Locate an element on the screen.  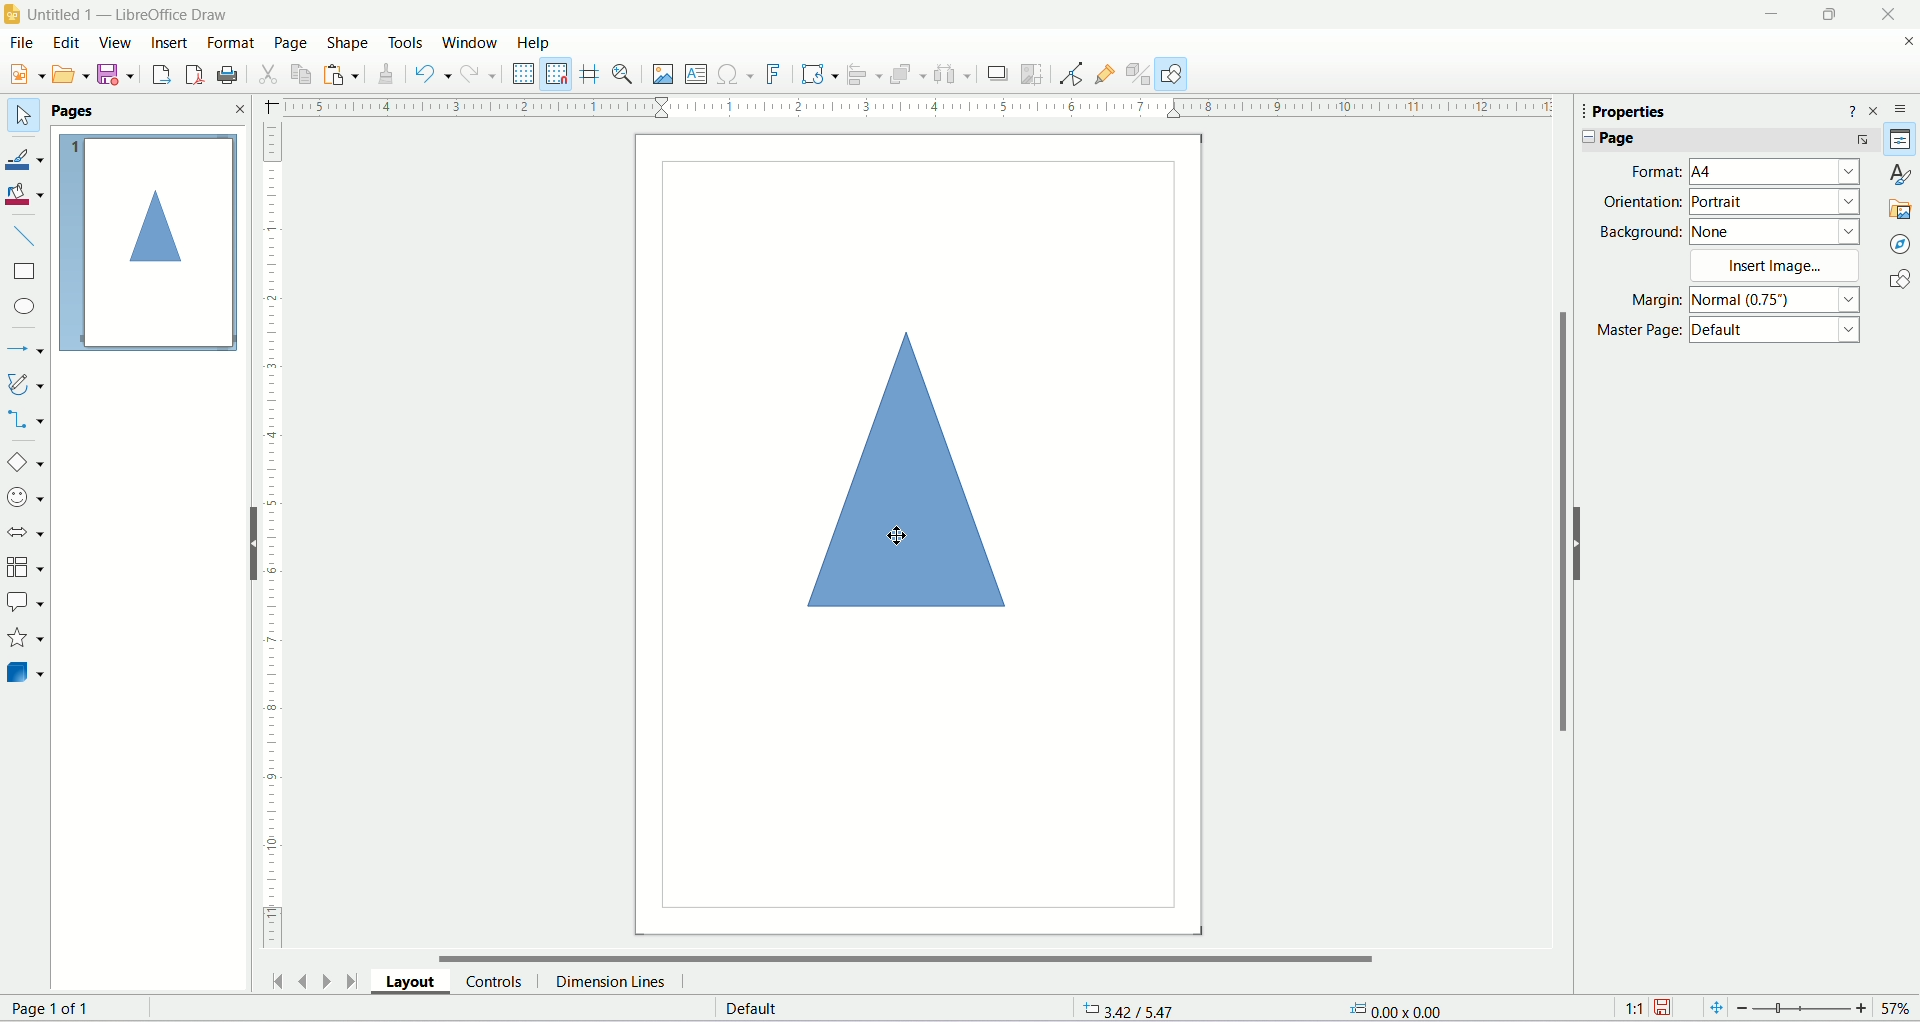
Select is located at coordinates (23, 114).